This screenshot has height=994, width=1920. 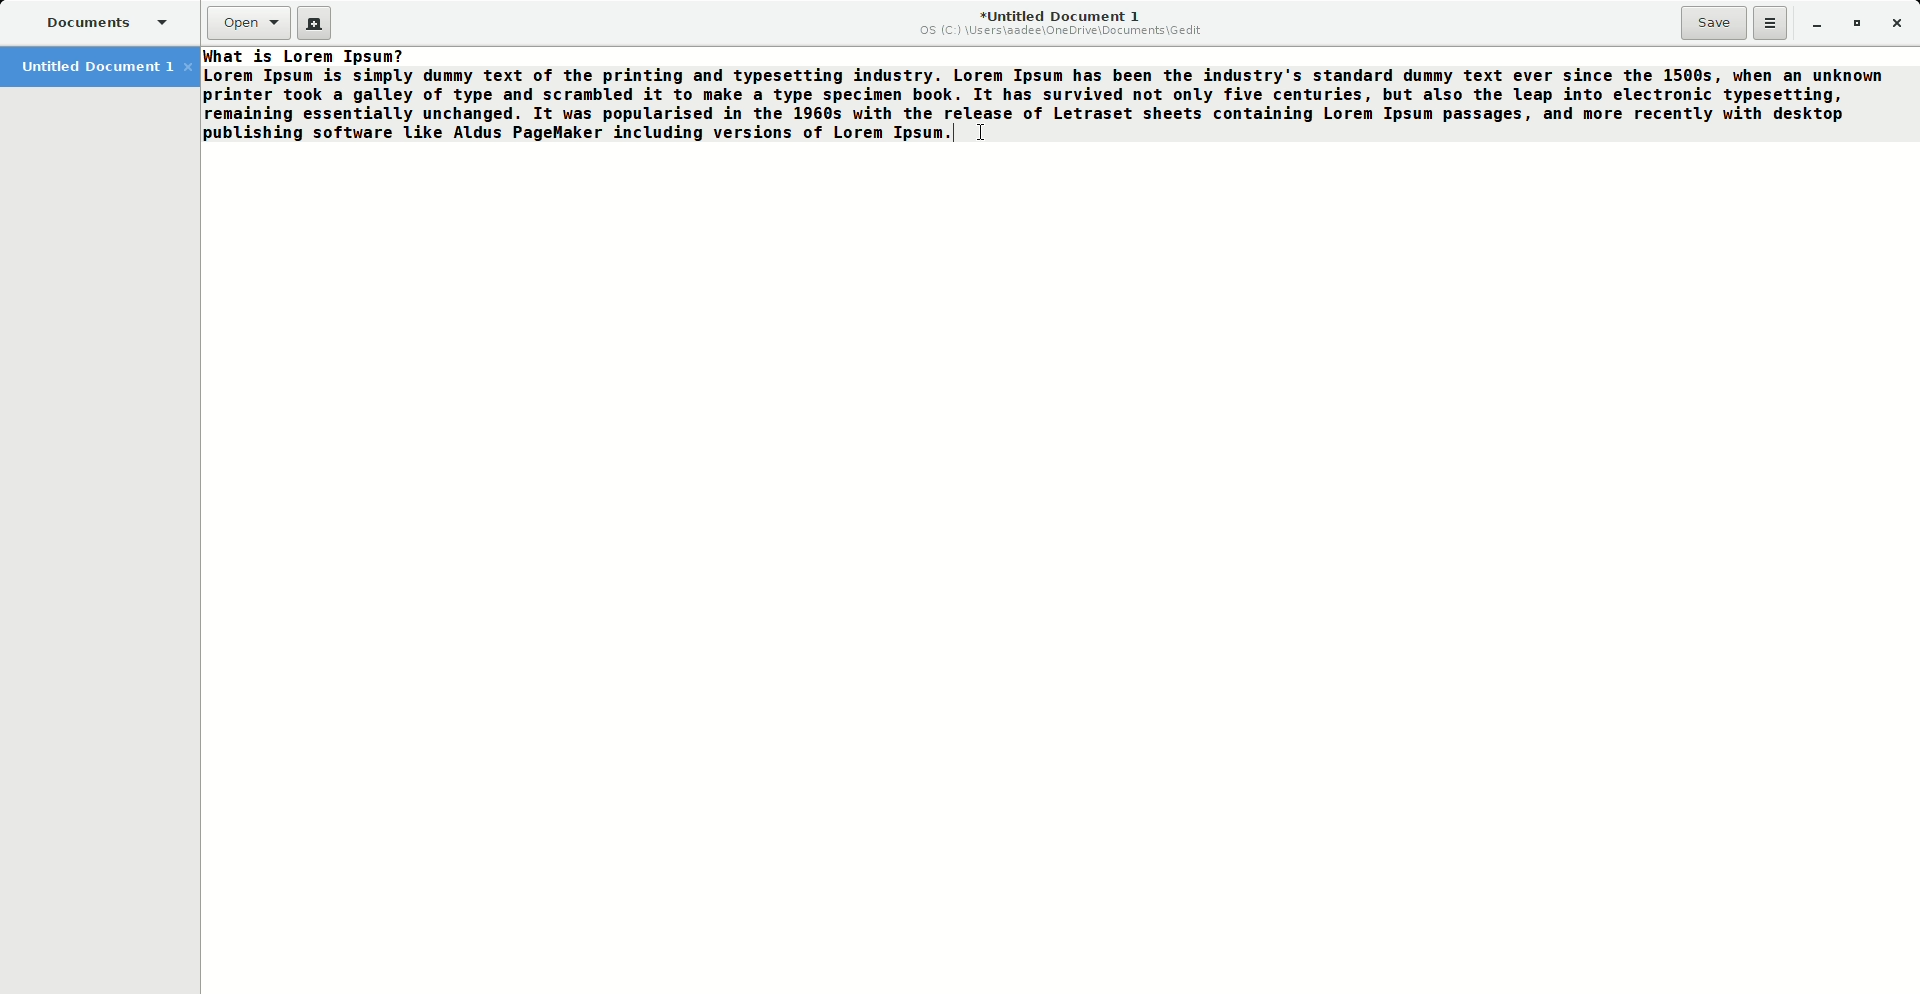 I want to click on Untitled Document 1, so click(x=1062, y=23).